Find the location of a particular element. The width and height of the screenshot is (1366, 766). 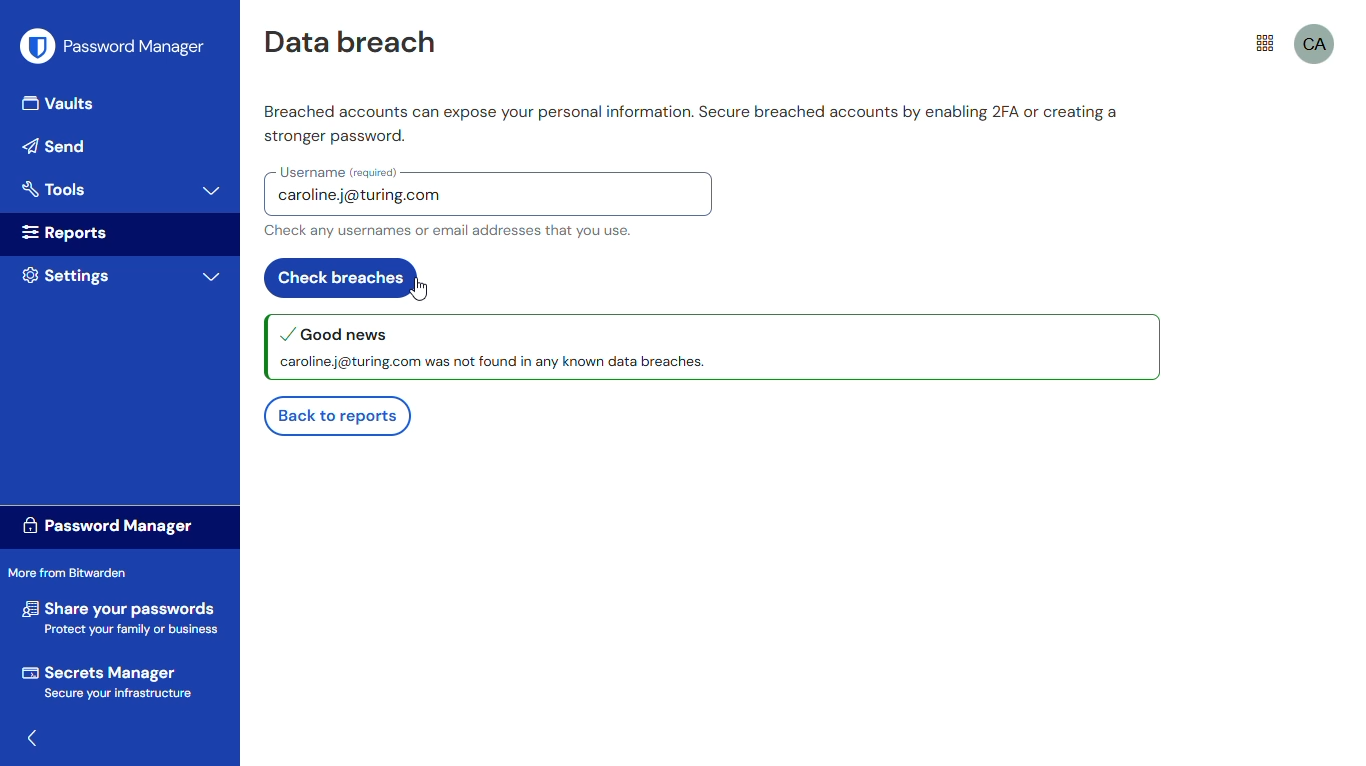

username (required) is located at coordinates (339, 172).